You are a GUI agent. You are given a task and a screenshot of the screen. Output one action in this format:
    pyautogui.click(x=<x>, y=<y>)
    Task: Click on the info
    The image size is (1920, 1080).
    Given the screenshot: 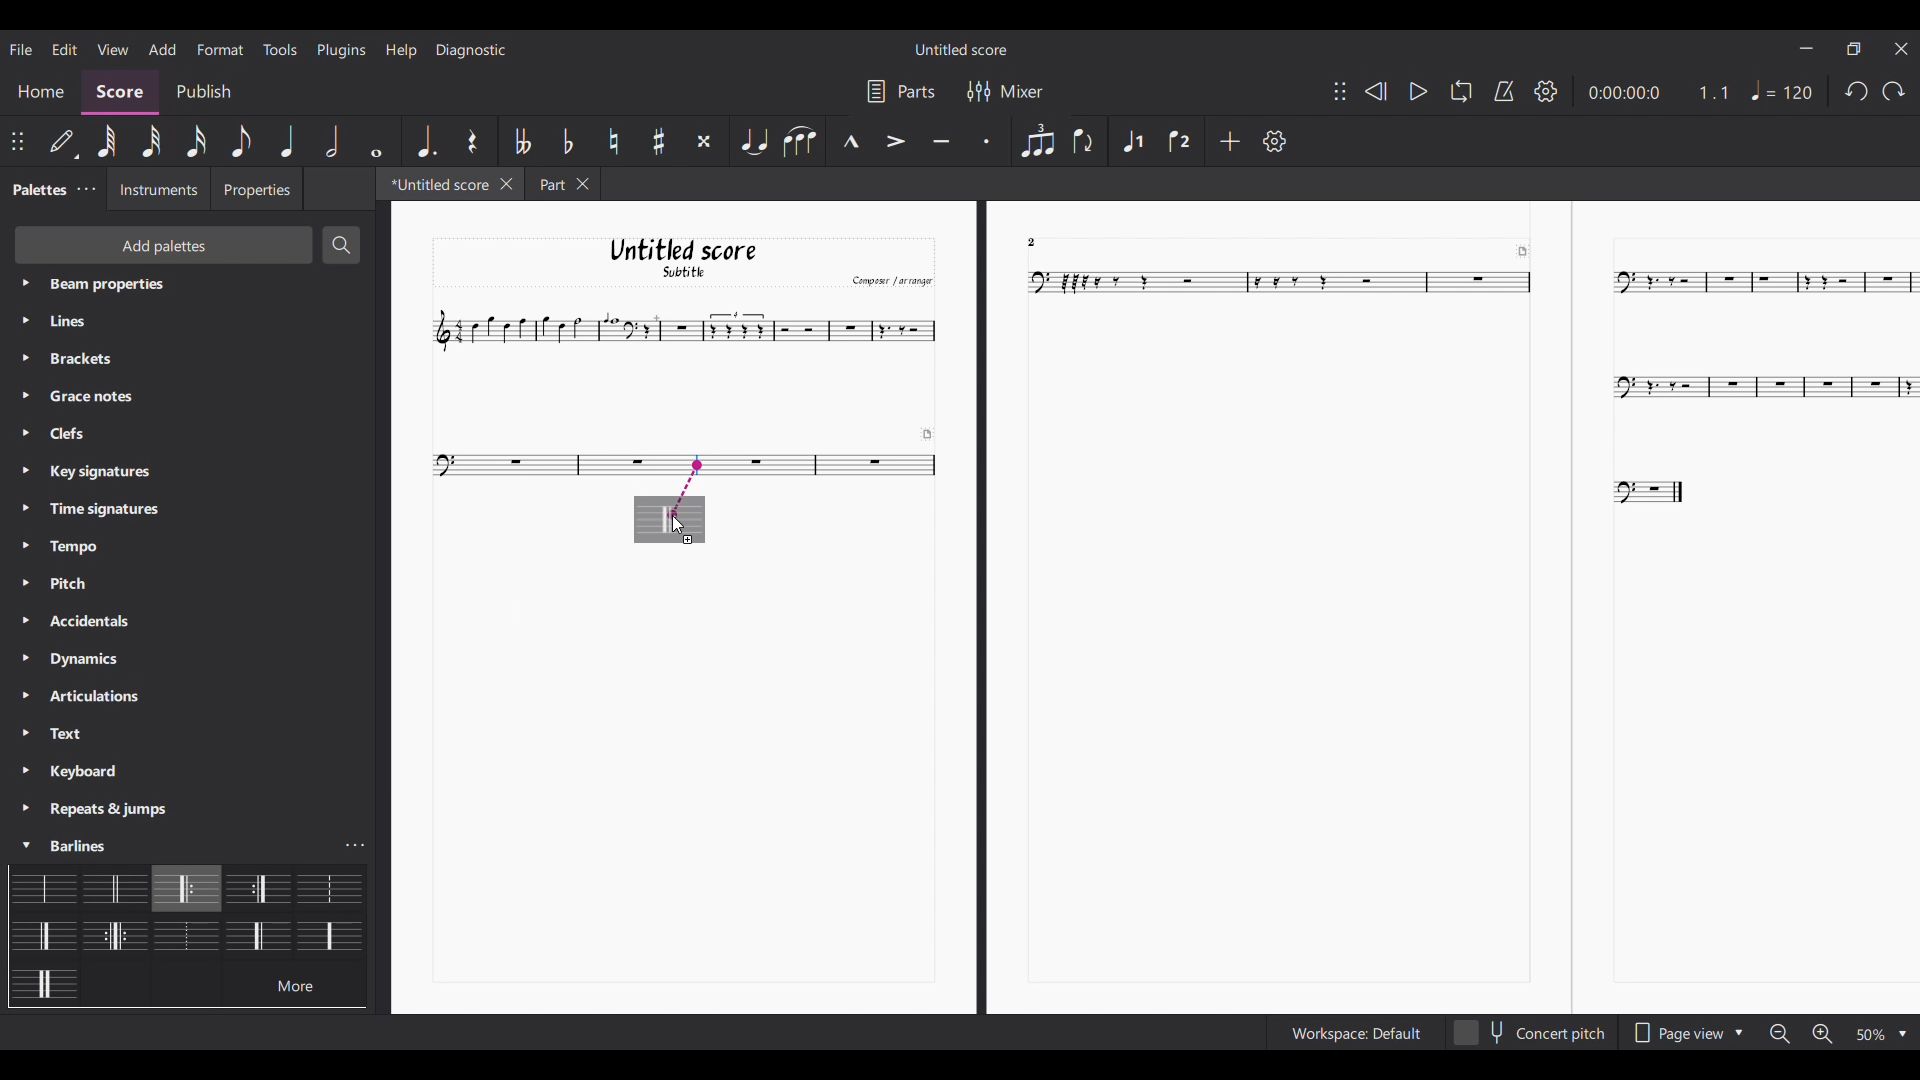 What is the action you would take?
    pyautogui.click(x=188, y=944)
    